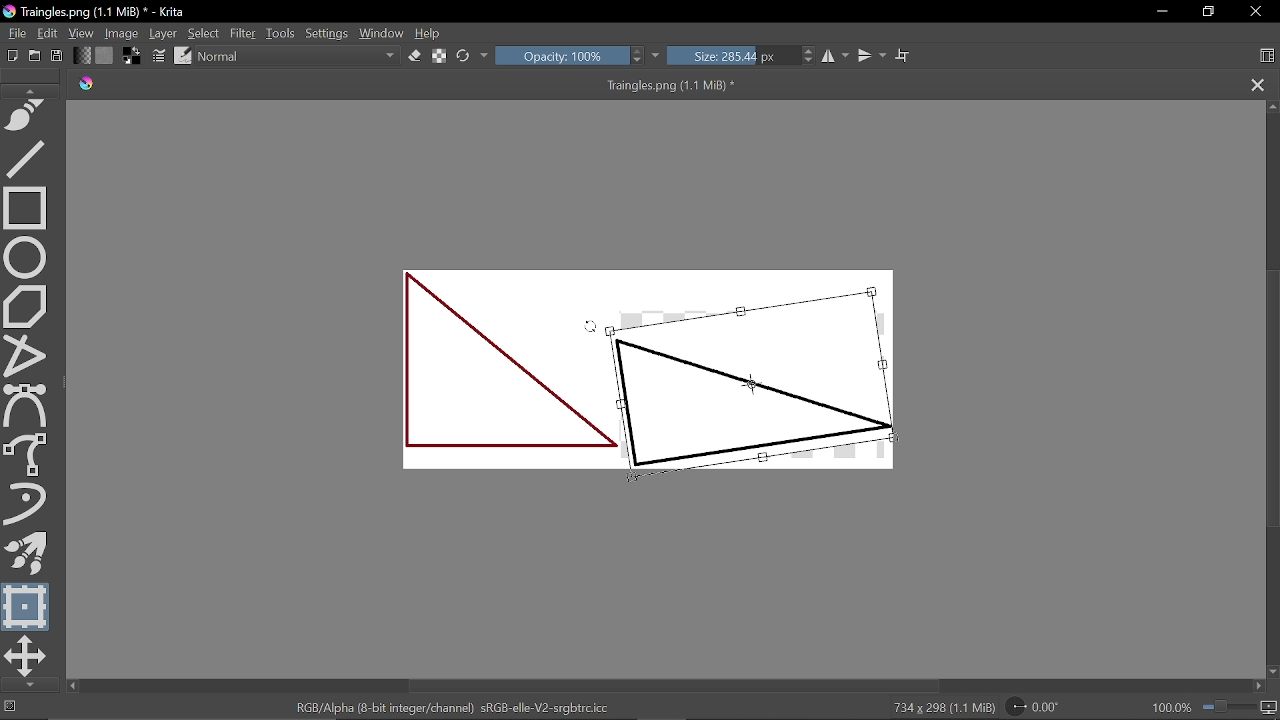 This screenshot has width=1280, height=720. I want to click on Eraser, so click(416, 56).